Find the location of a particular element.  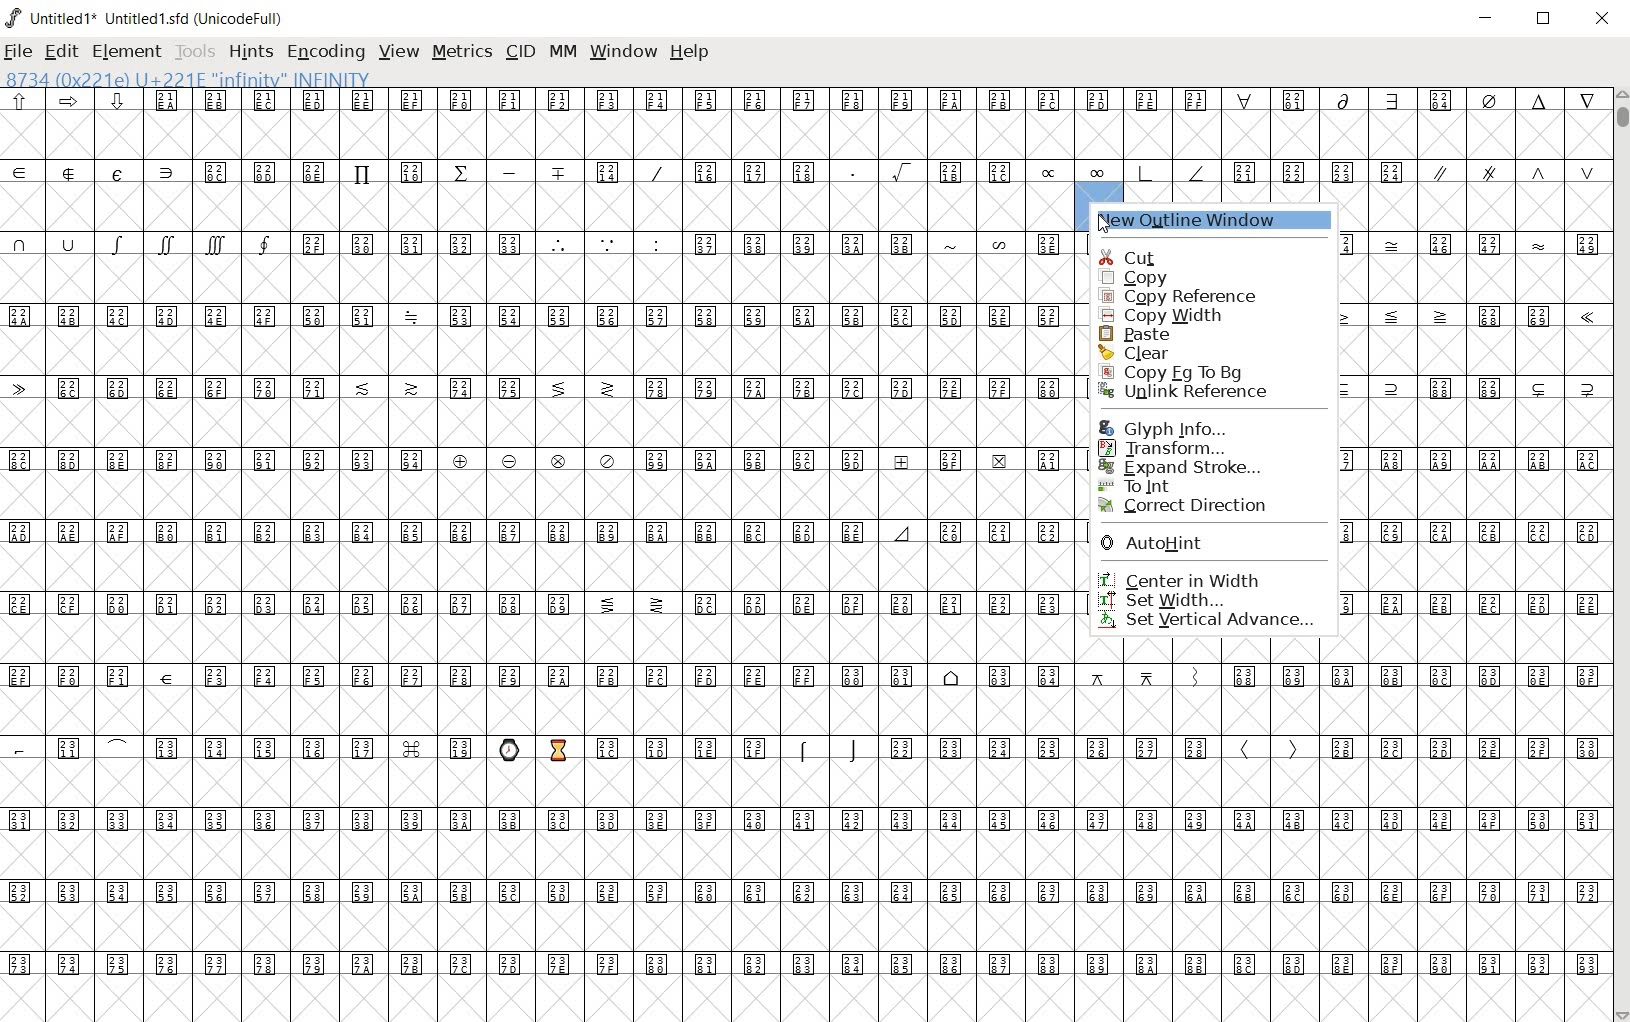

Unicode code points is located at coordinates (536, 605).